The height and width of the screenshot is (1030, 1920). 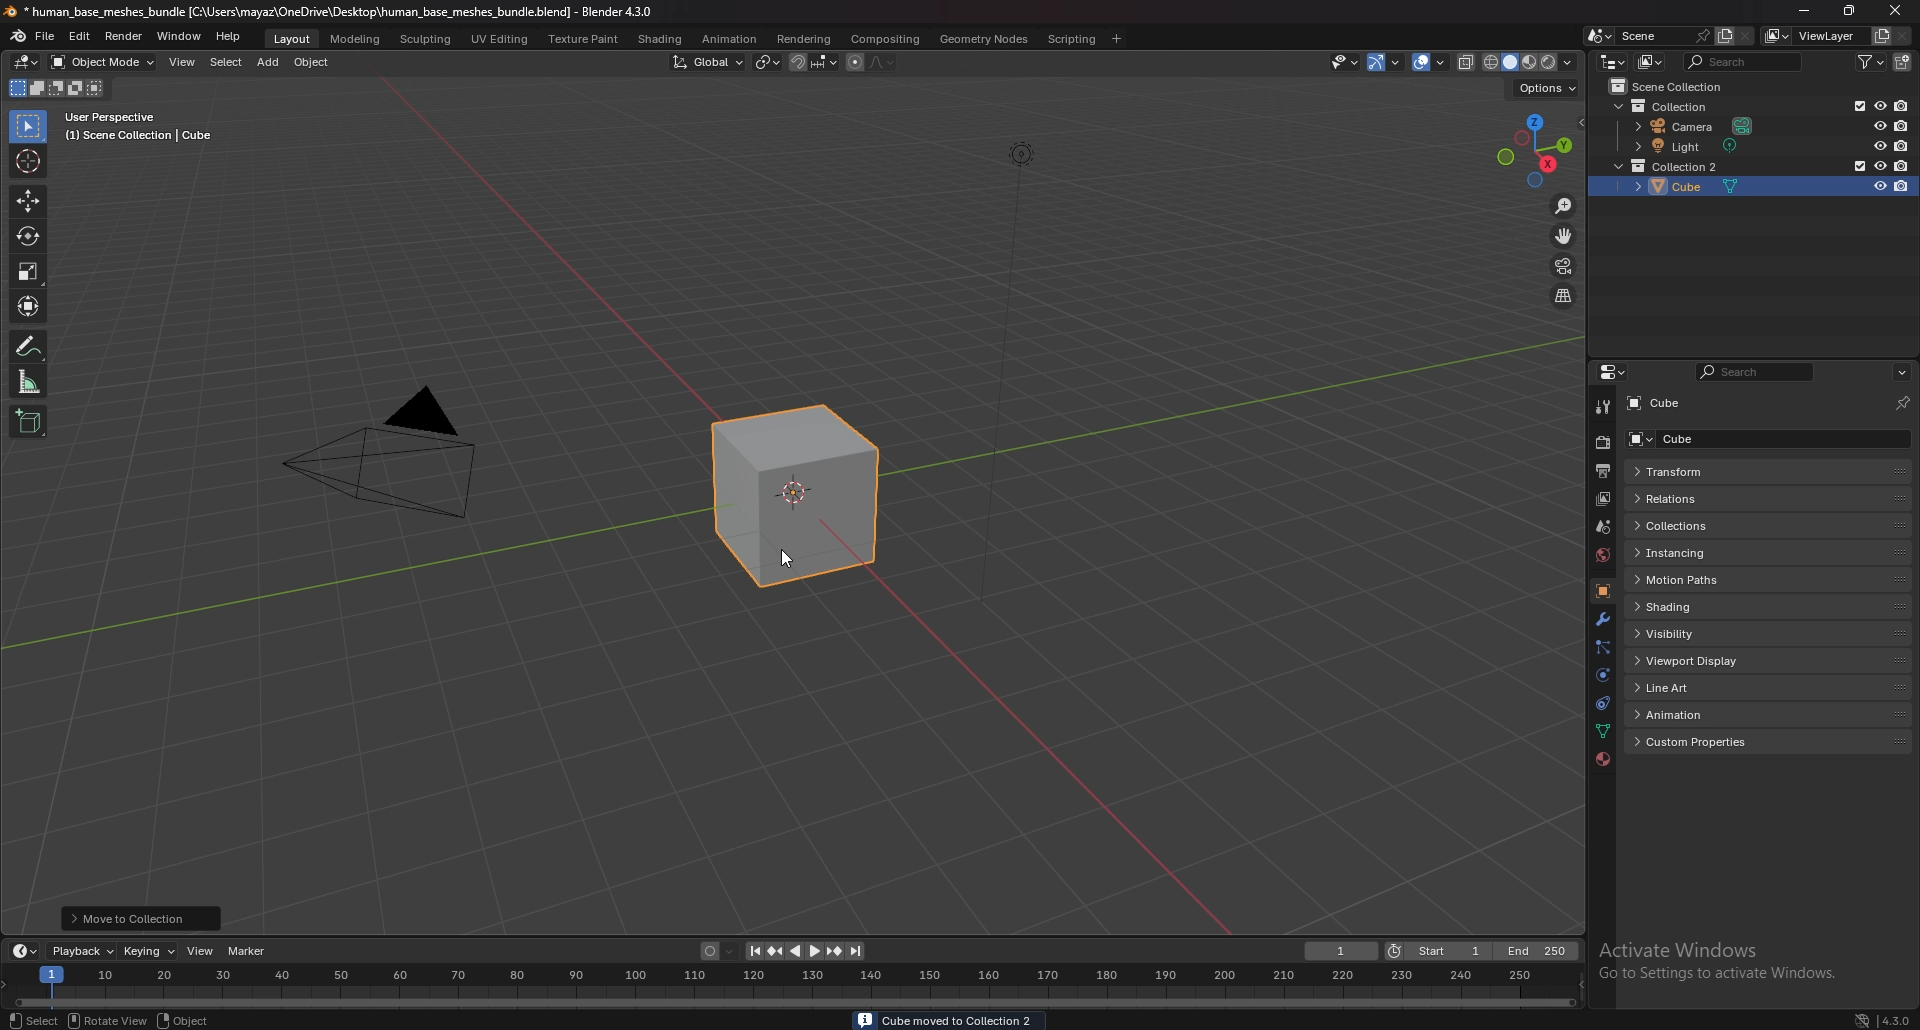 I want to click on window, so click(x=180, y=37).